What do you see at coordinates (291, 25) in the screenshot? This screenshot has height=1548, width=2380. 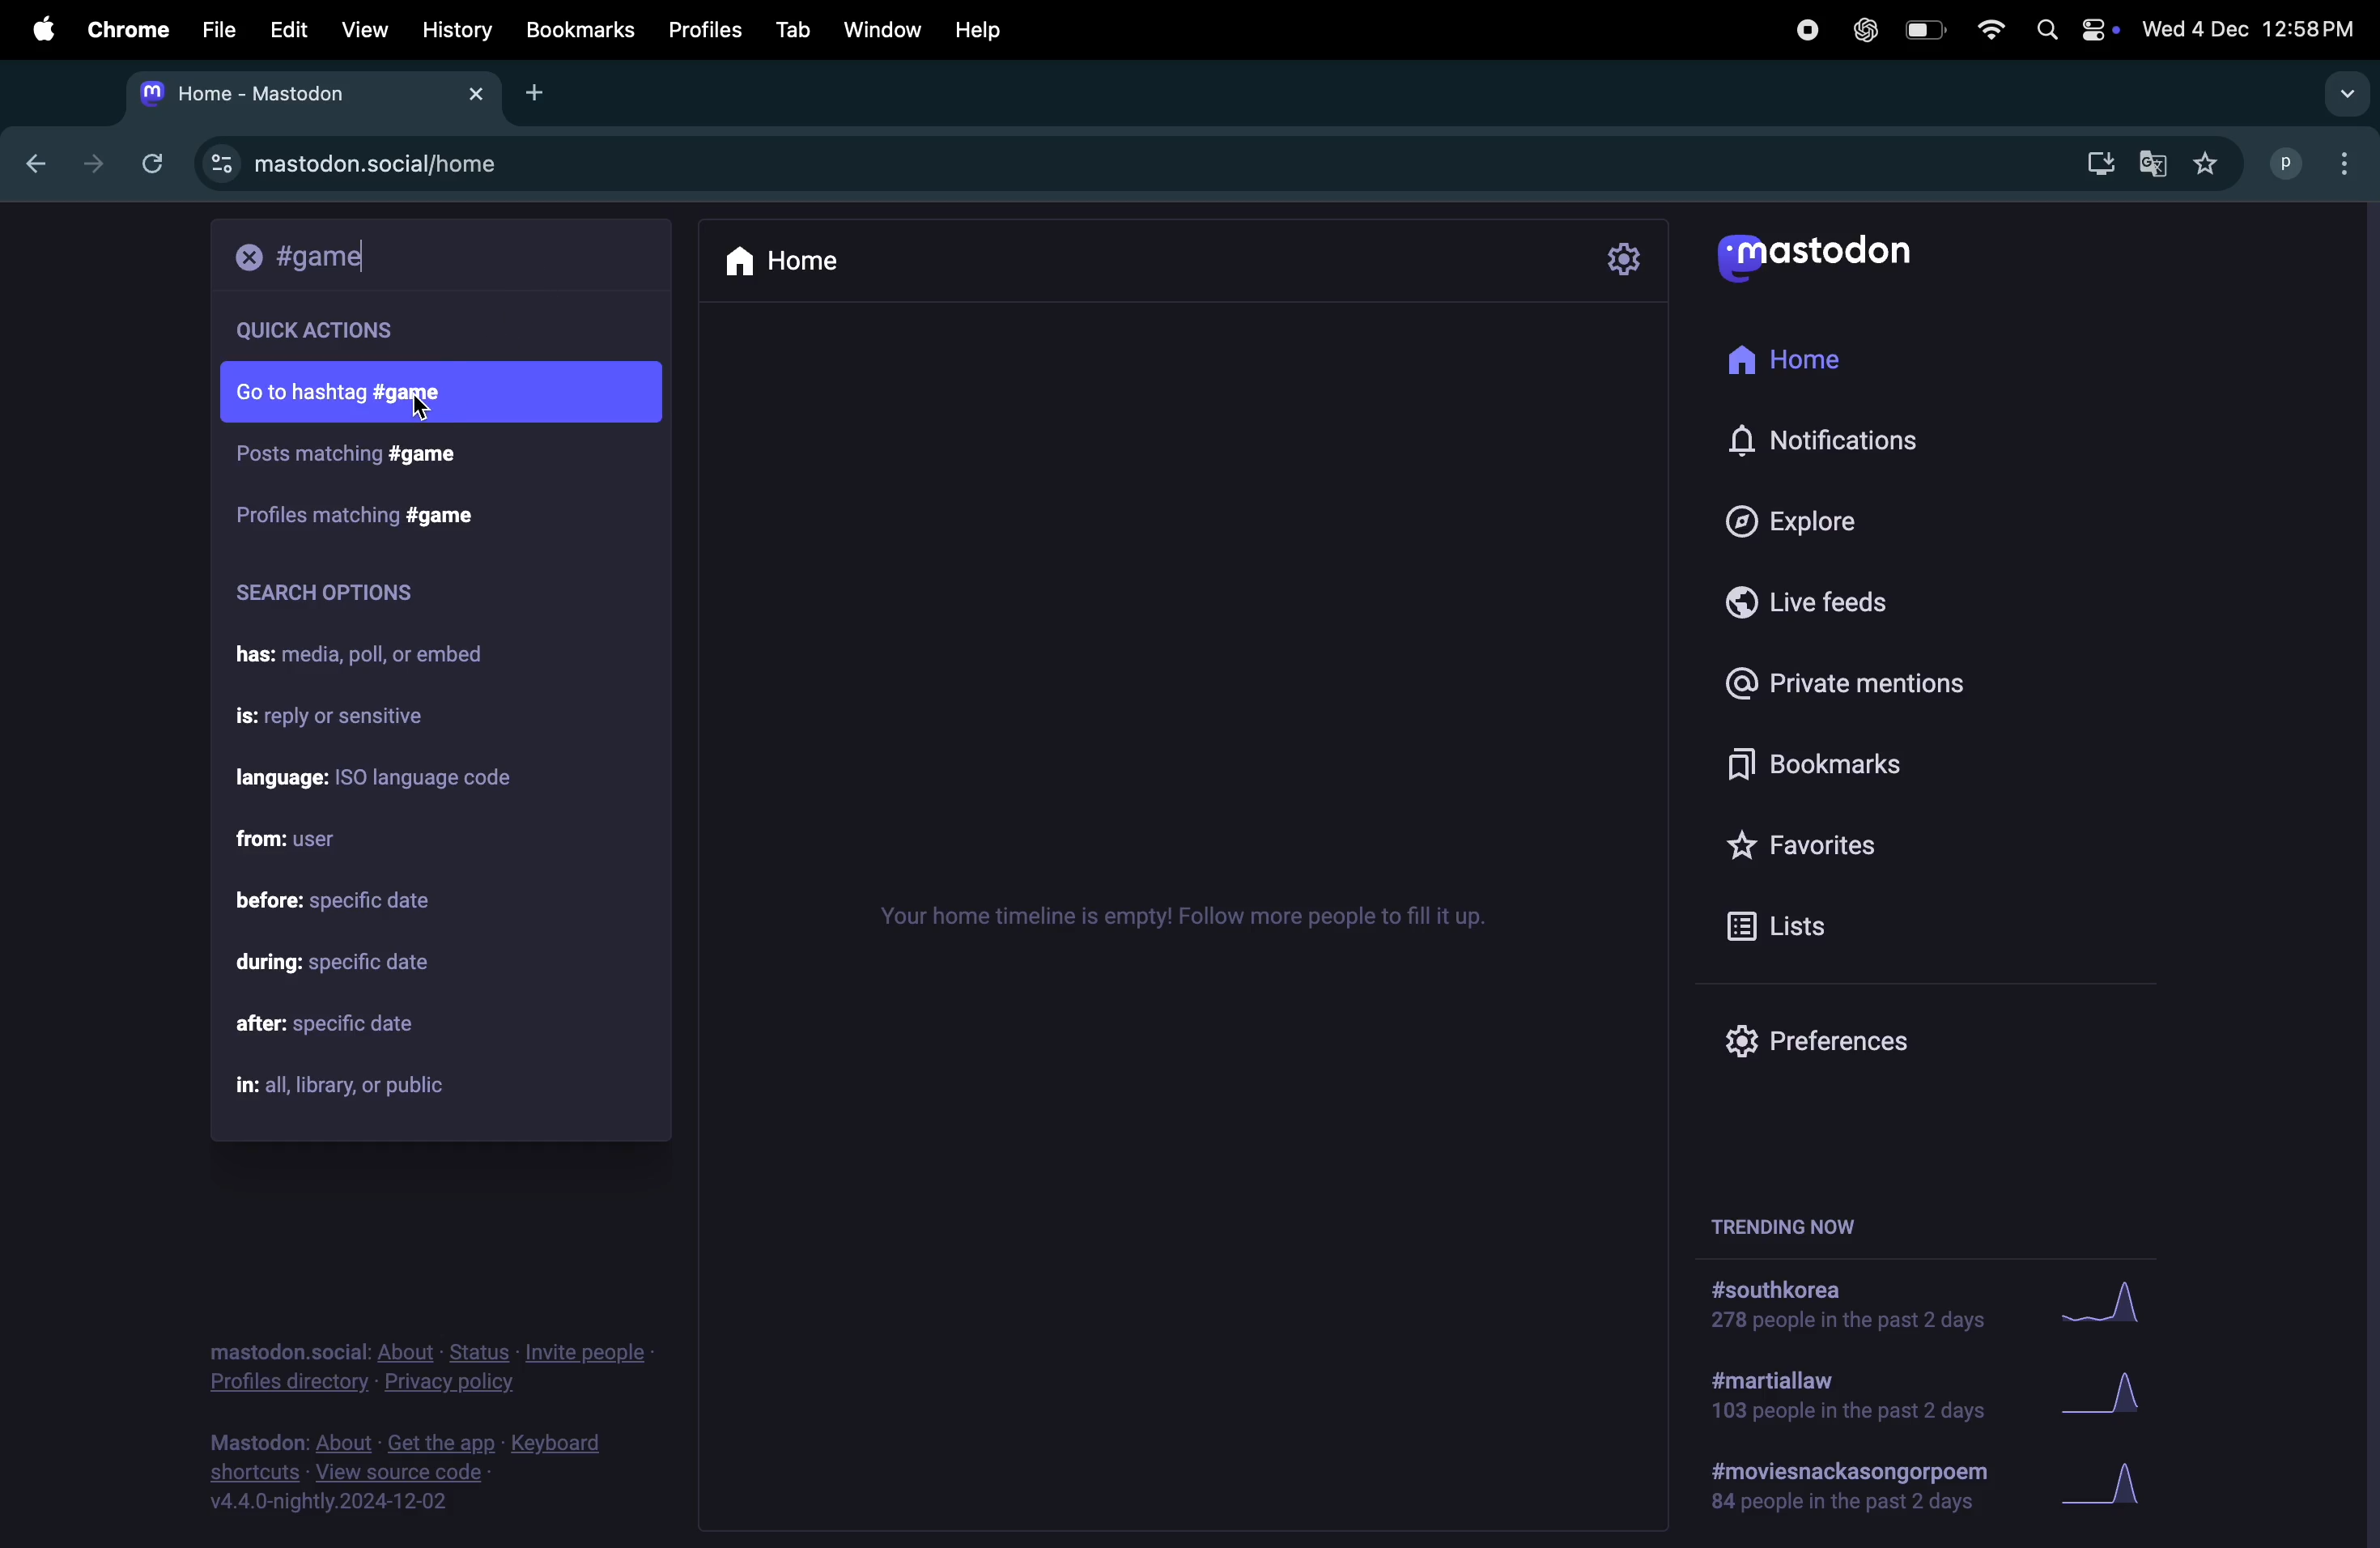 I see `Edit` at bounding box center [291, 25].